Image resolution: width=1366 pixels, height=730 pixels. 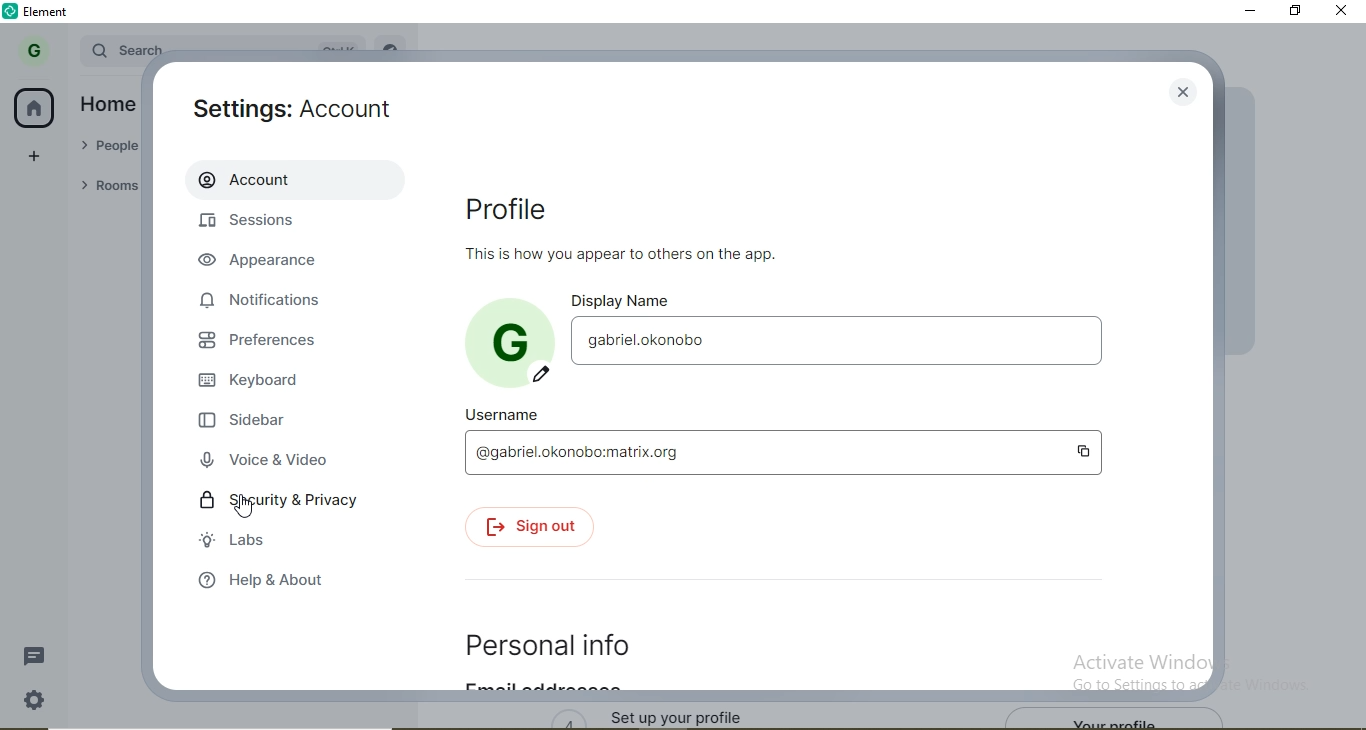 What do you see at coordinates (127, 49) in the screenshot?
I see `search bar` at bounding box center [127, 49].